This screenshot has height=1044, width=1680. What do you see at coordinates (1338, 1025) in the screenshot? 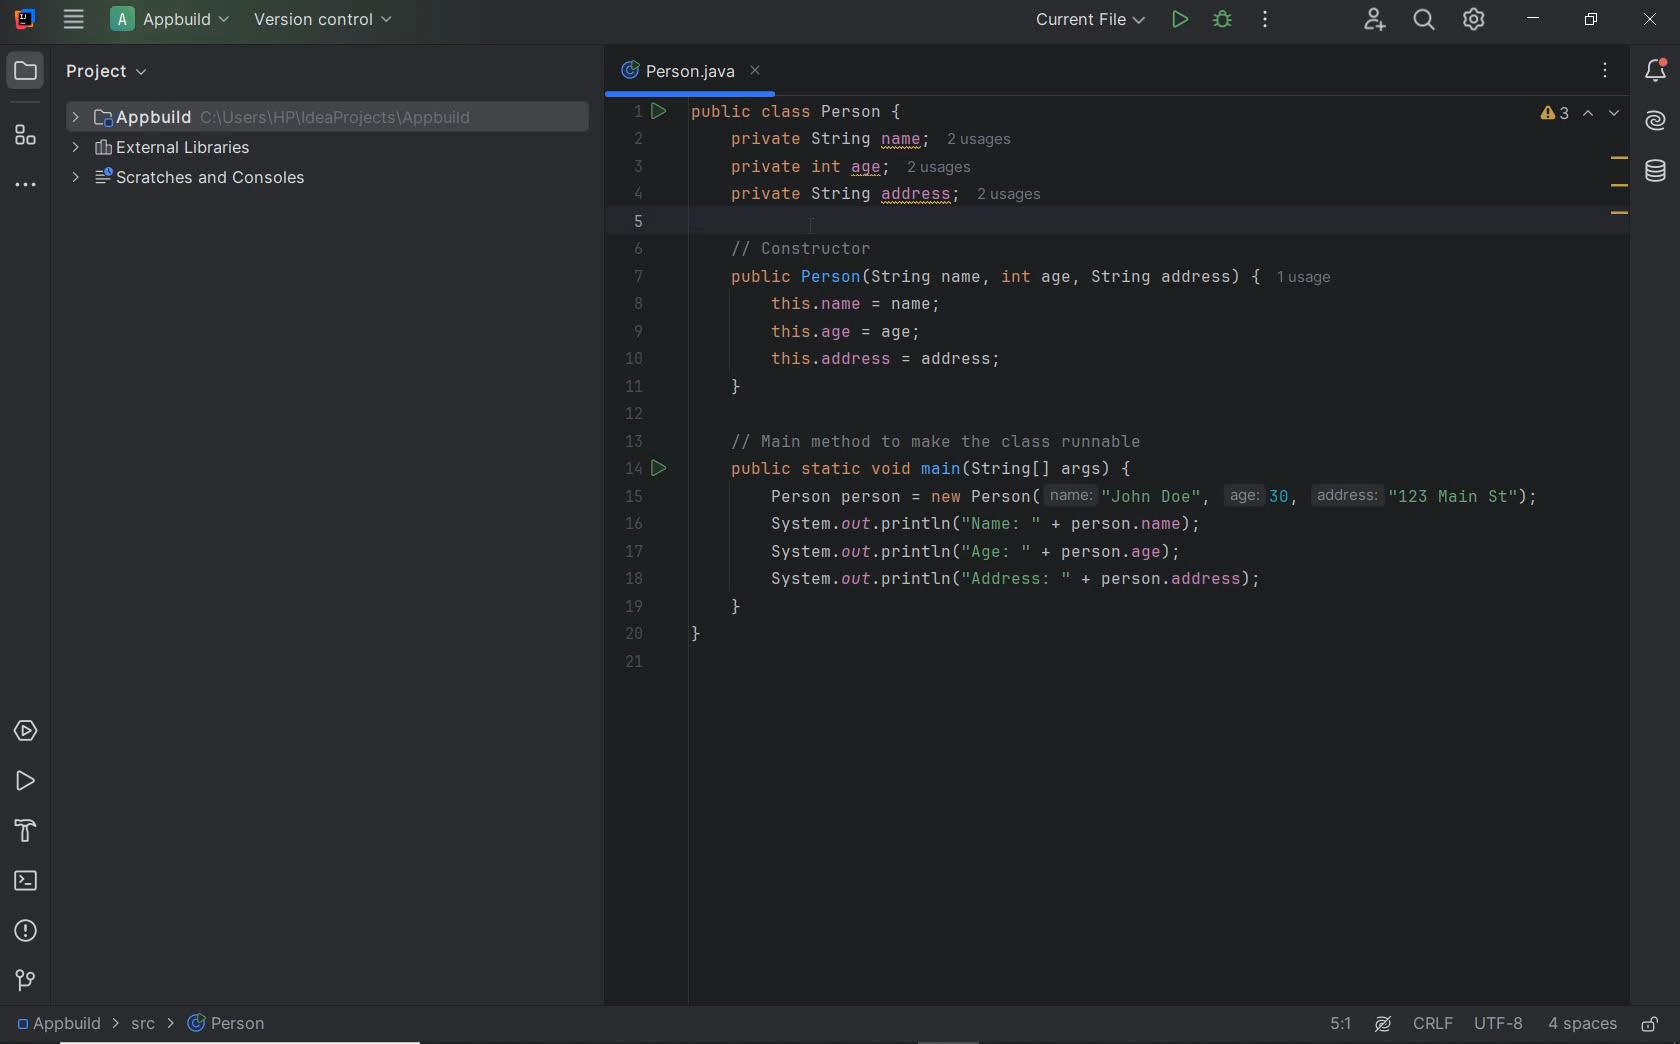
I see `go to line` at bounding box center [1338, 1025].